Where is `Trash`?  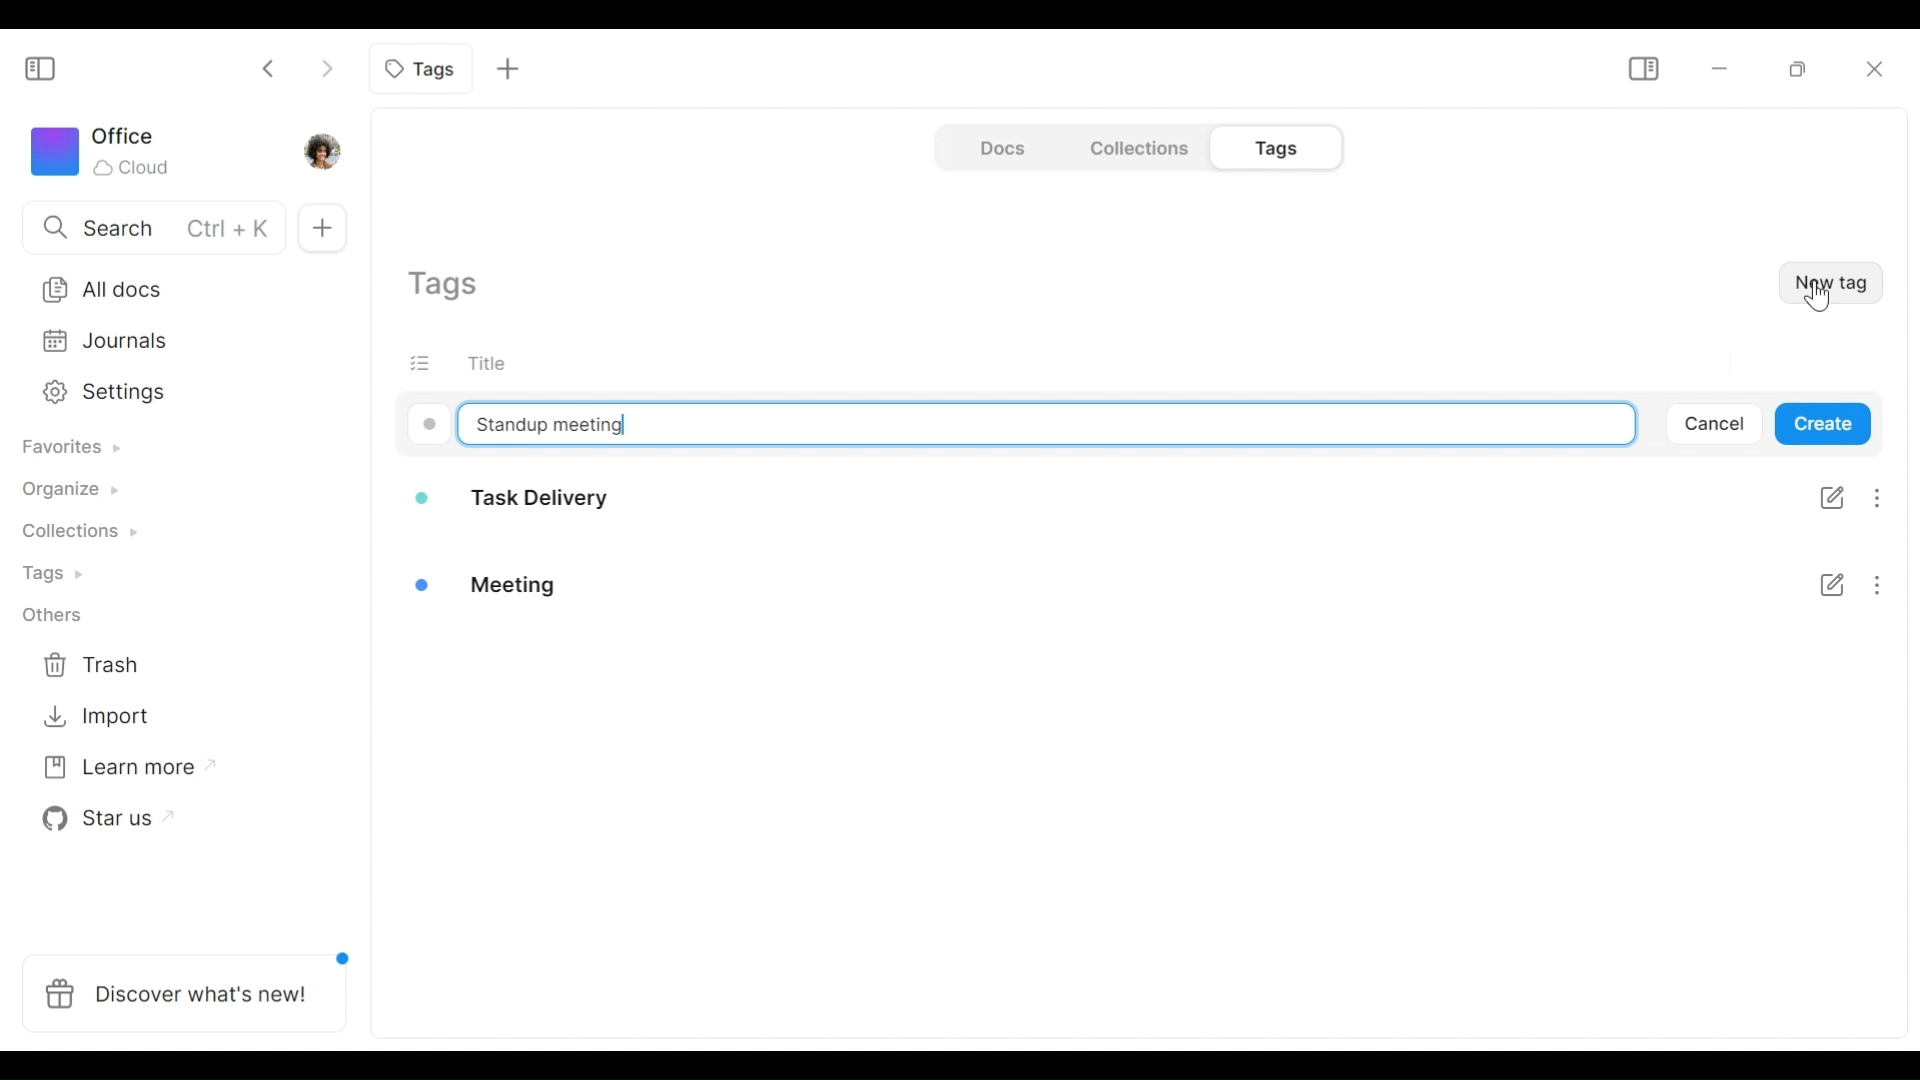 Trash is located at coordinates (106, 664).